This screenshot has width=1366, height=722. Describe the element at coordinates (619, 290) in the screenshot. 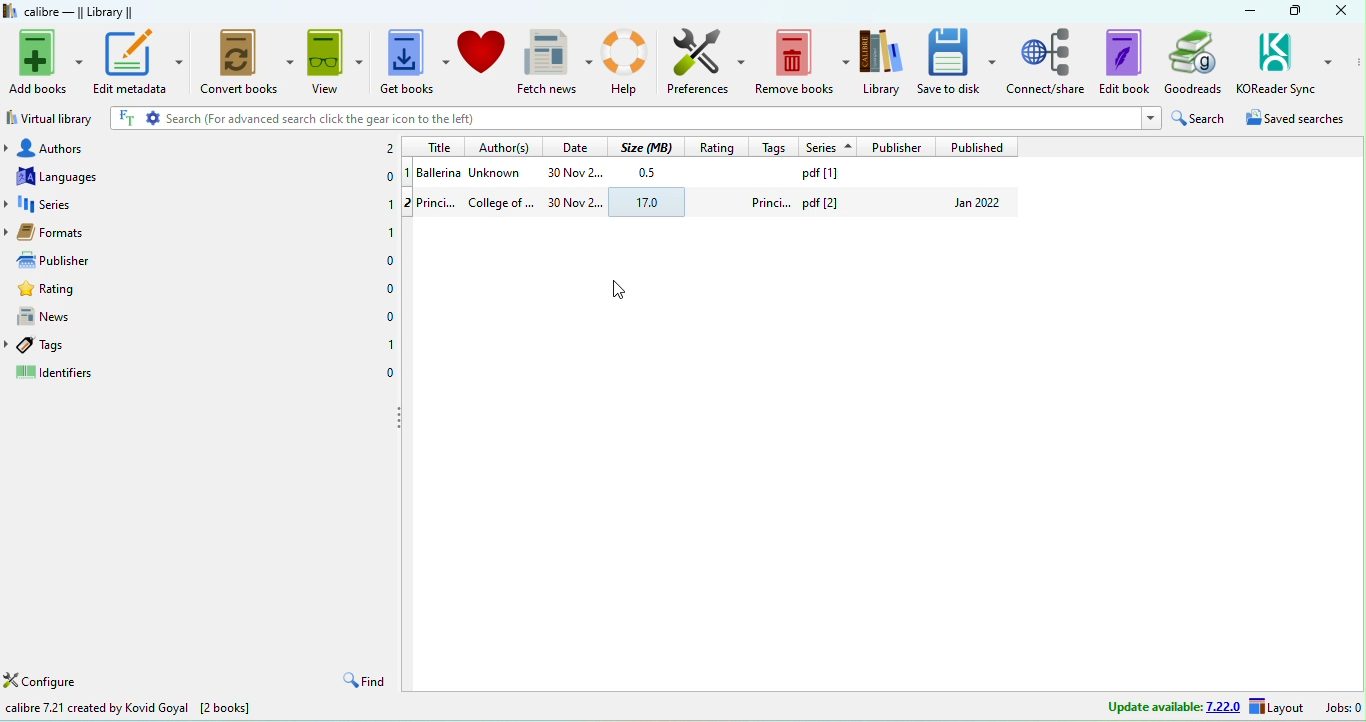

I see `cursor` at that location.